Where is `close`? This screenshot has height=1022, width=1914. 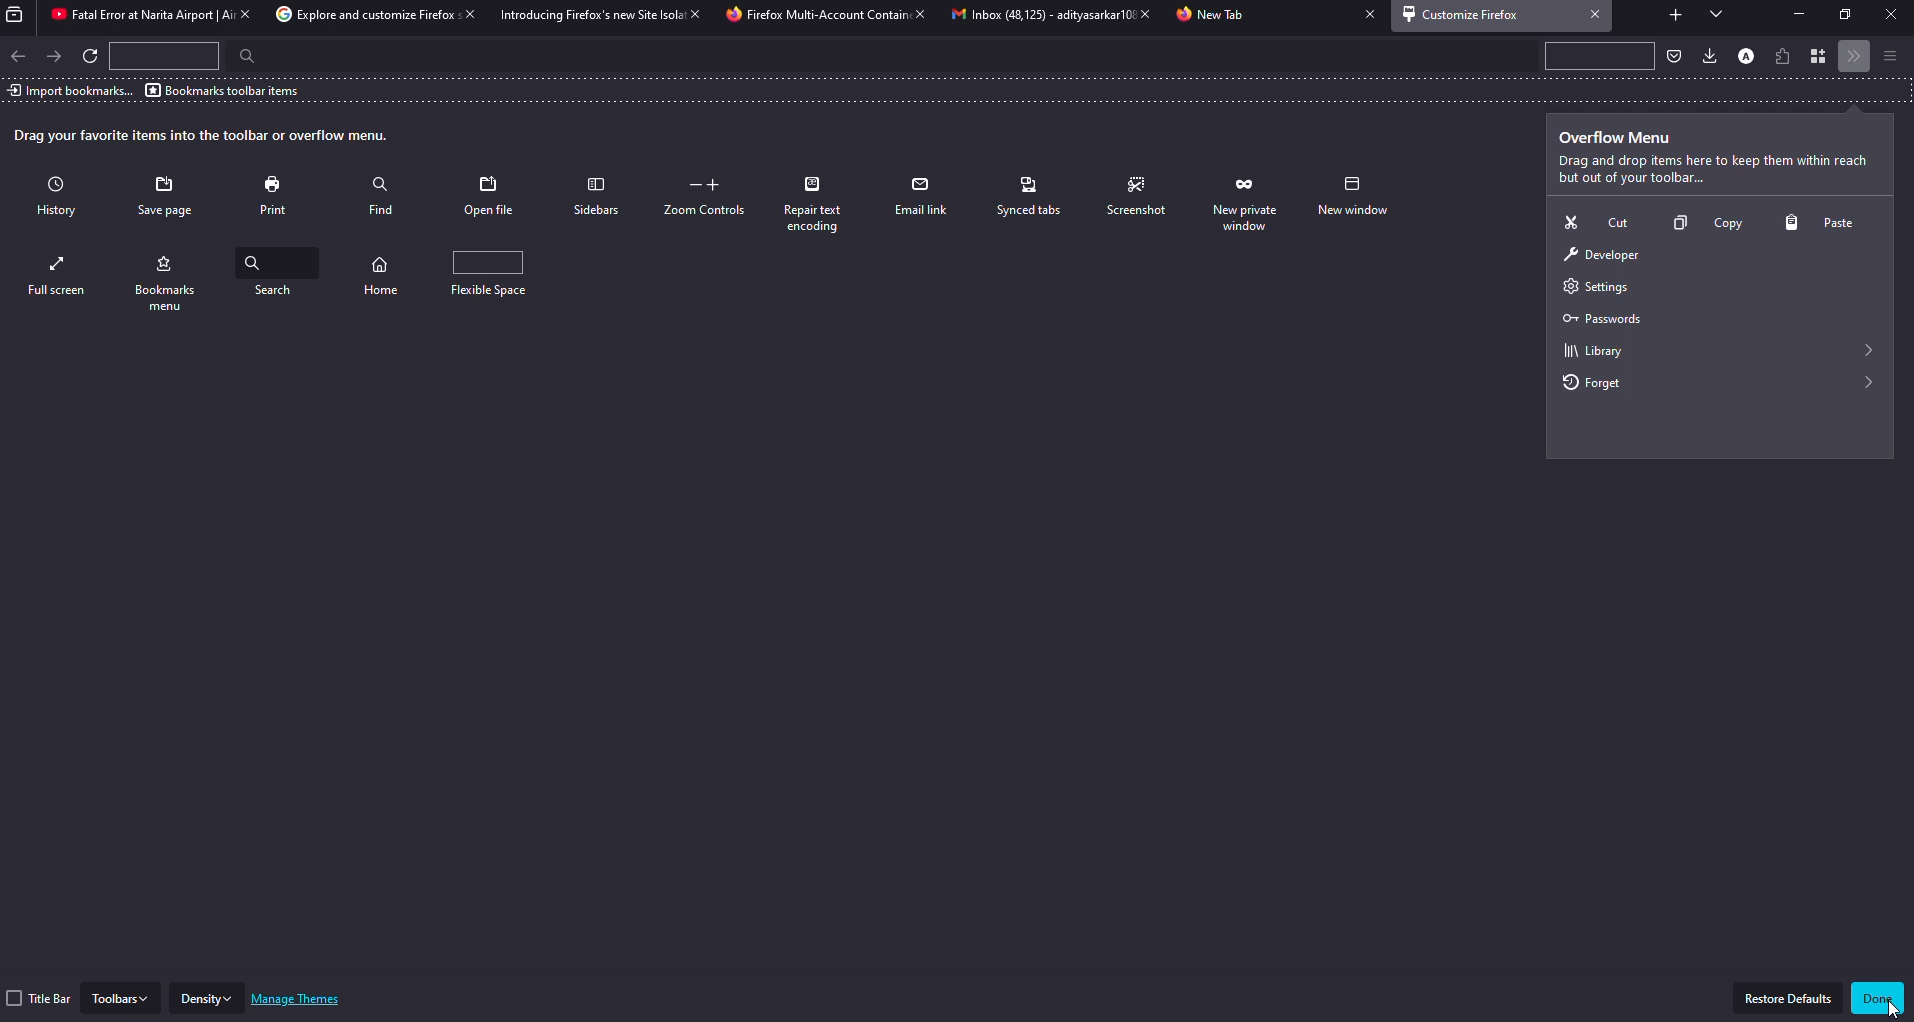
close is located at coordinates (1889, 15).